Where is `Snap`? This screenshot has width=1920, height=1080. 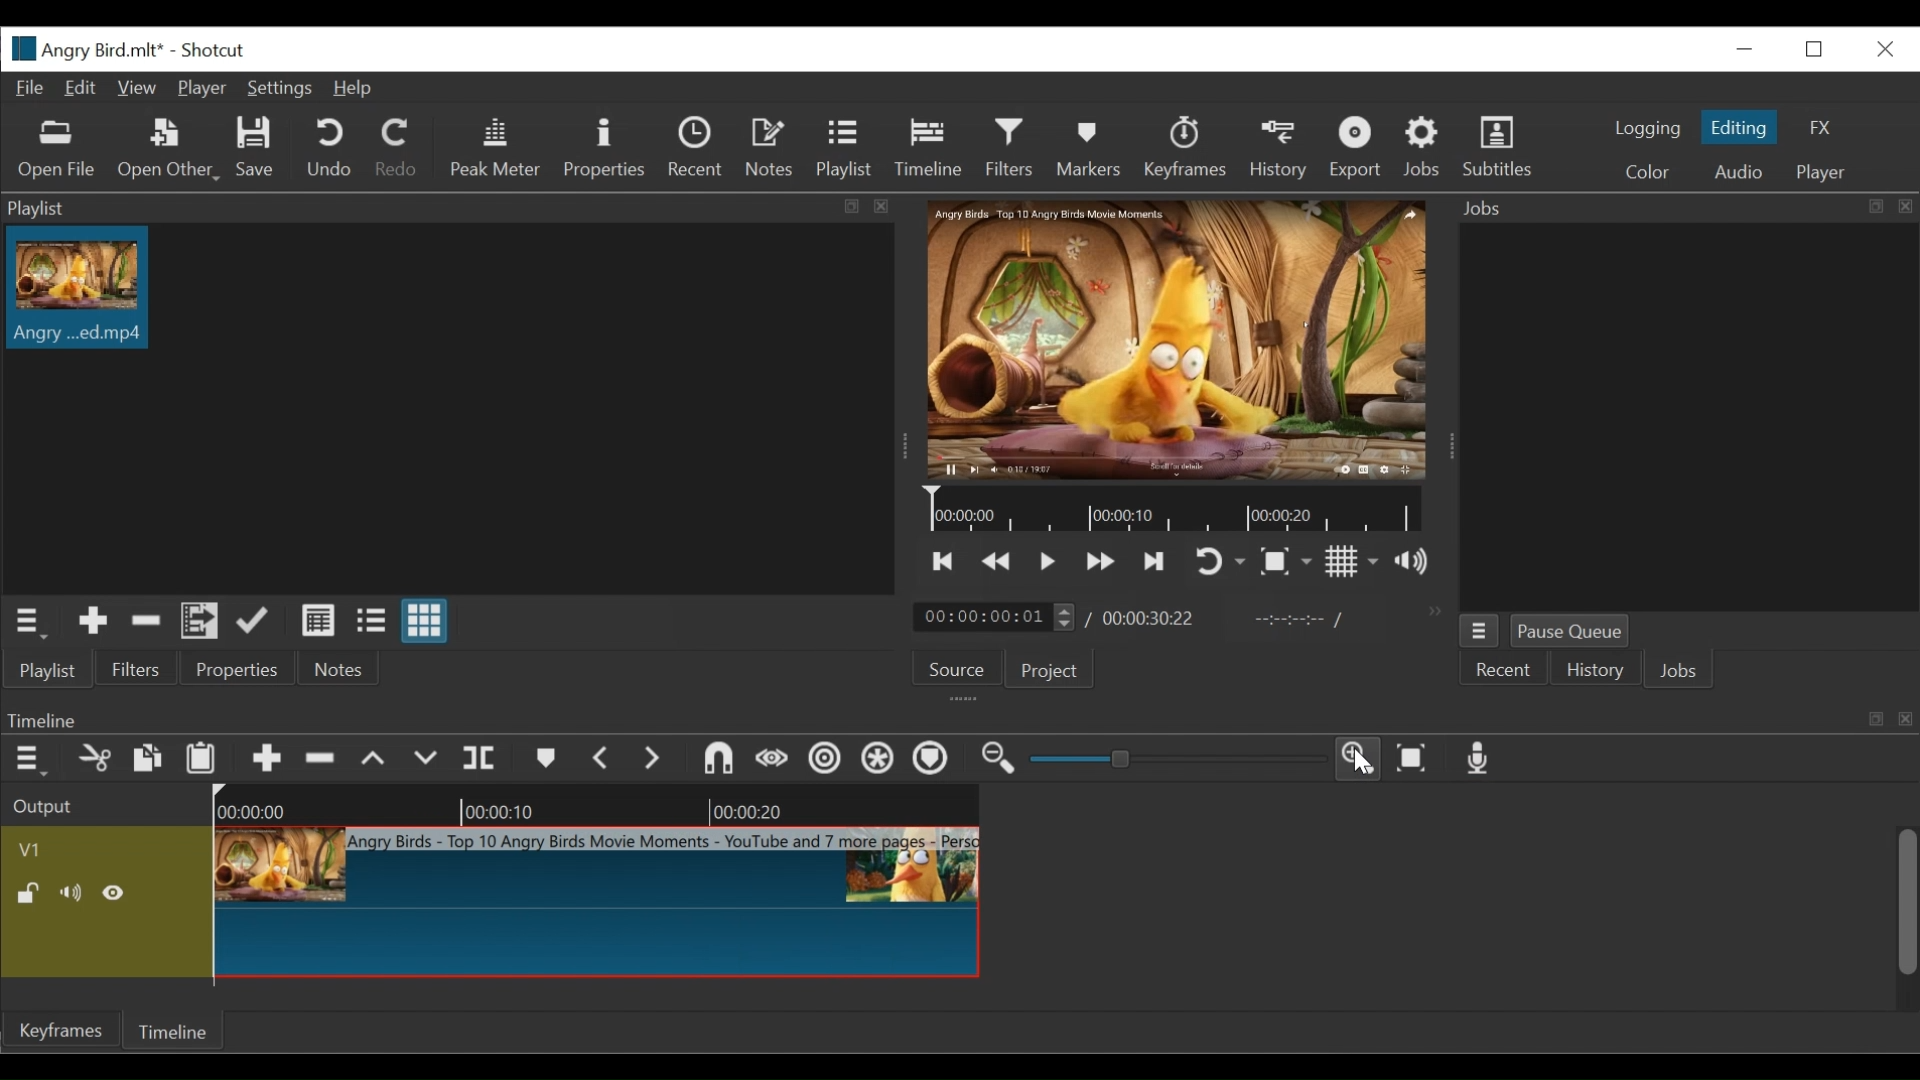
Snap is located at coordinates (713, 759).